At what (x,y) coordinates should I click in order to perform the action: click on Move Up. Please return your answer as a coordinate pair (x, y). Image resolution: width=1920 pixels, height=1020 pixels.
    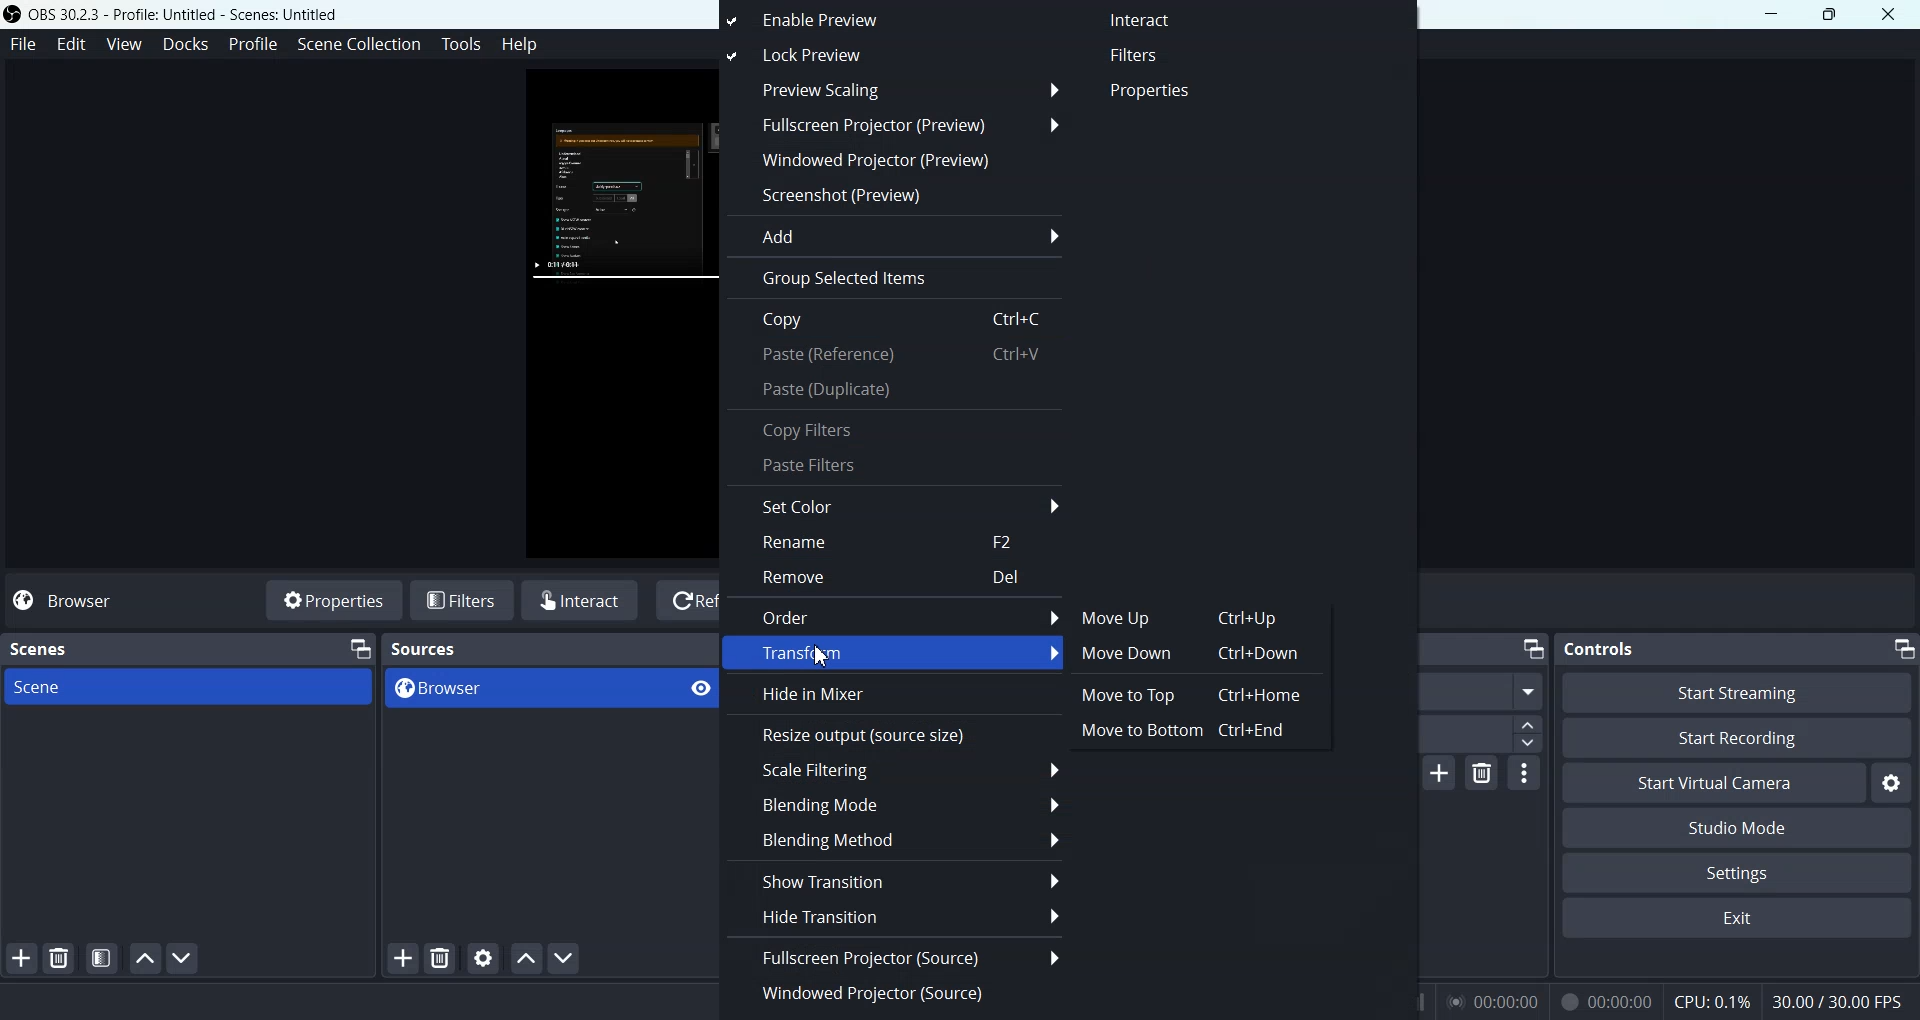
    Looking at the image, I should click on (1189, 617).